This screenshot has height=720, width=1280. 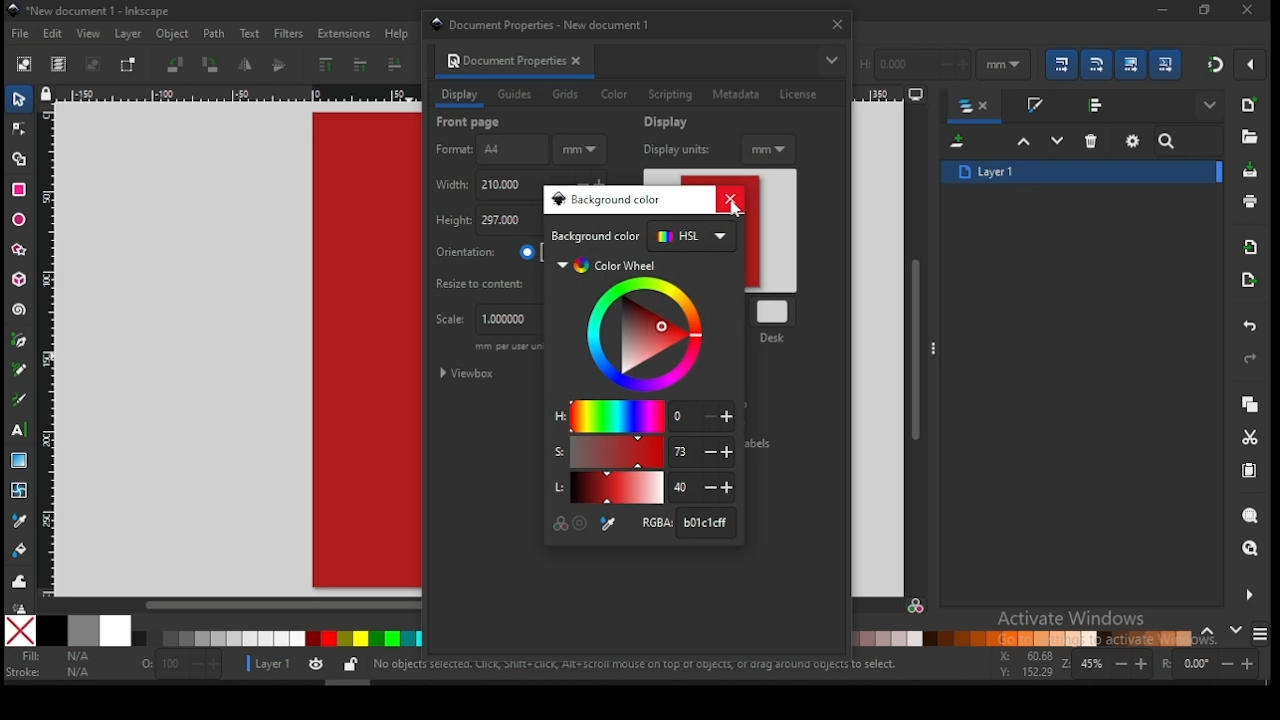 What do you see at coordinates (976, 107) in the screenshot?
I see `layers and objects` at bounding box center [976, 107].